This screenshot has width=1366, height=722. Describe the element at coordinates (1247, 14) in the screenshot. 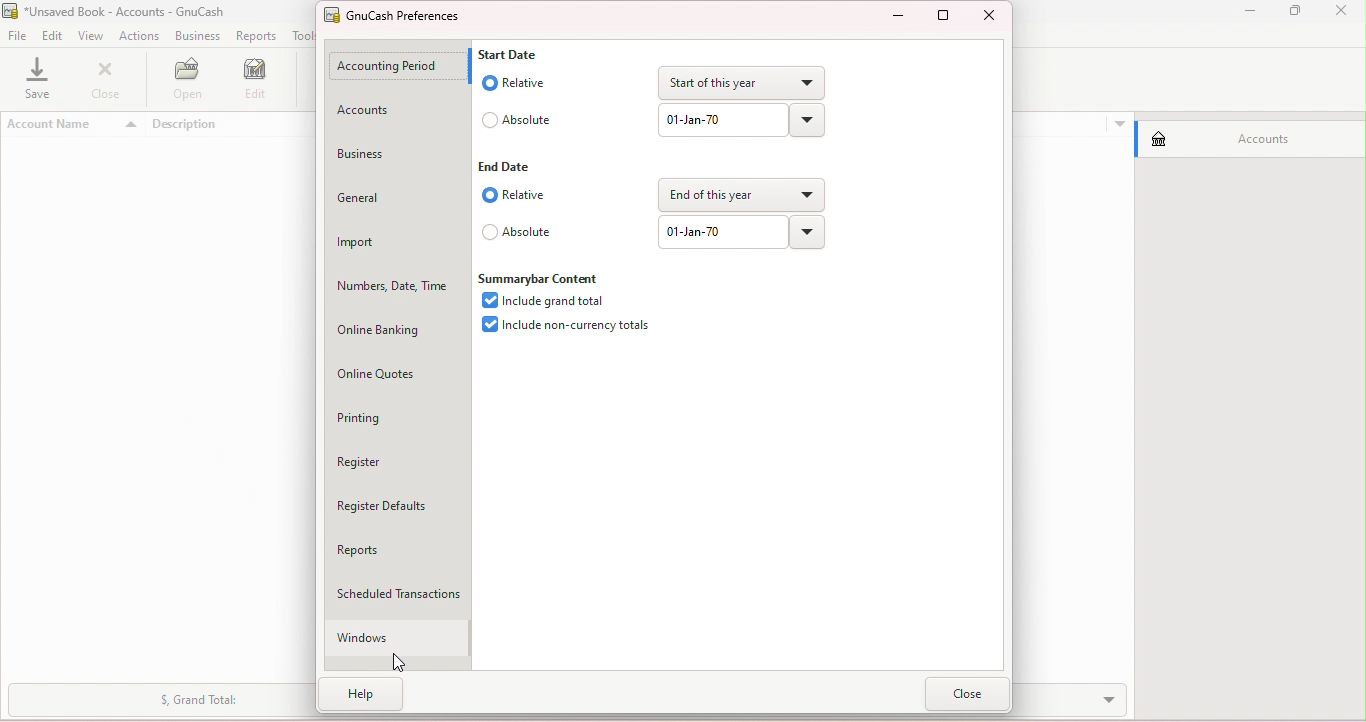

I see `Minimize` at that location.